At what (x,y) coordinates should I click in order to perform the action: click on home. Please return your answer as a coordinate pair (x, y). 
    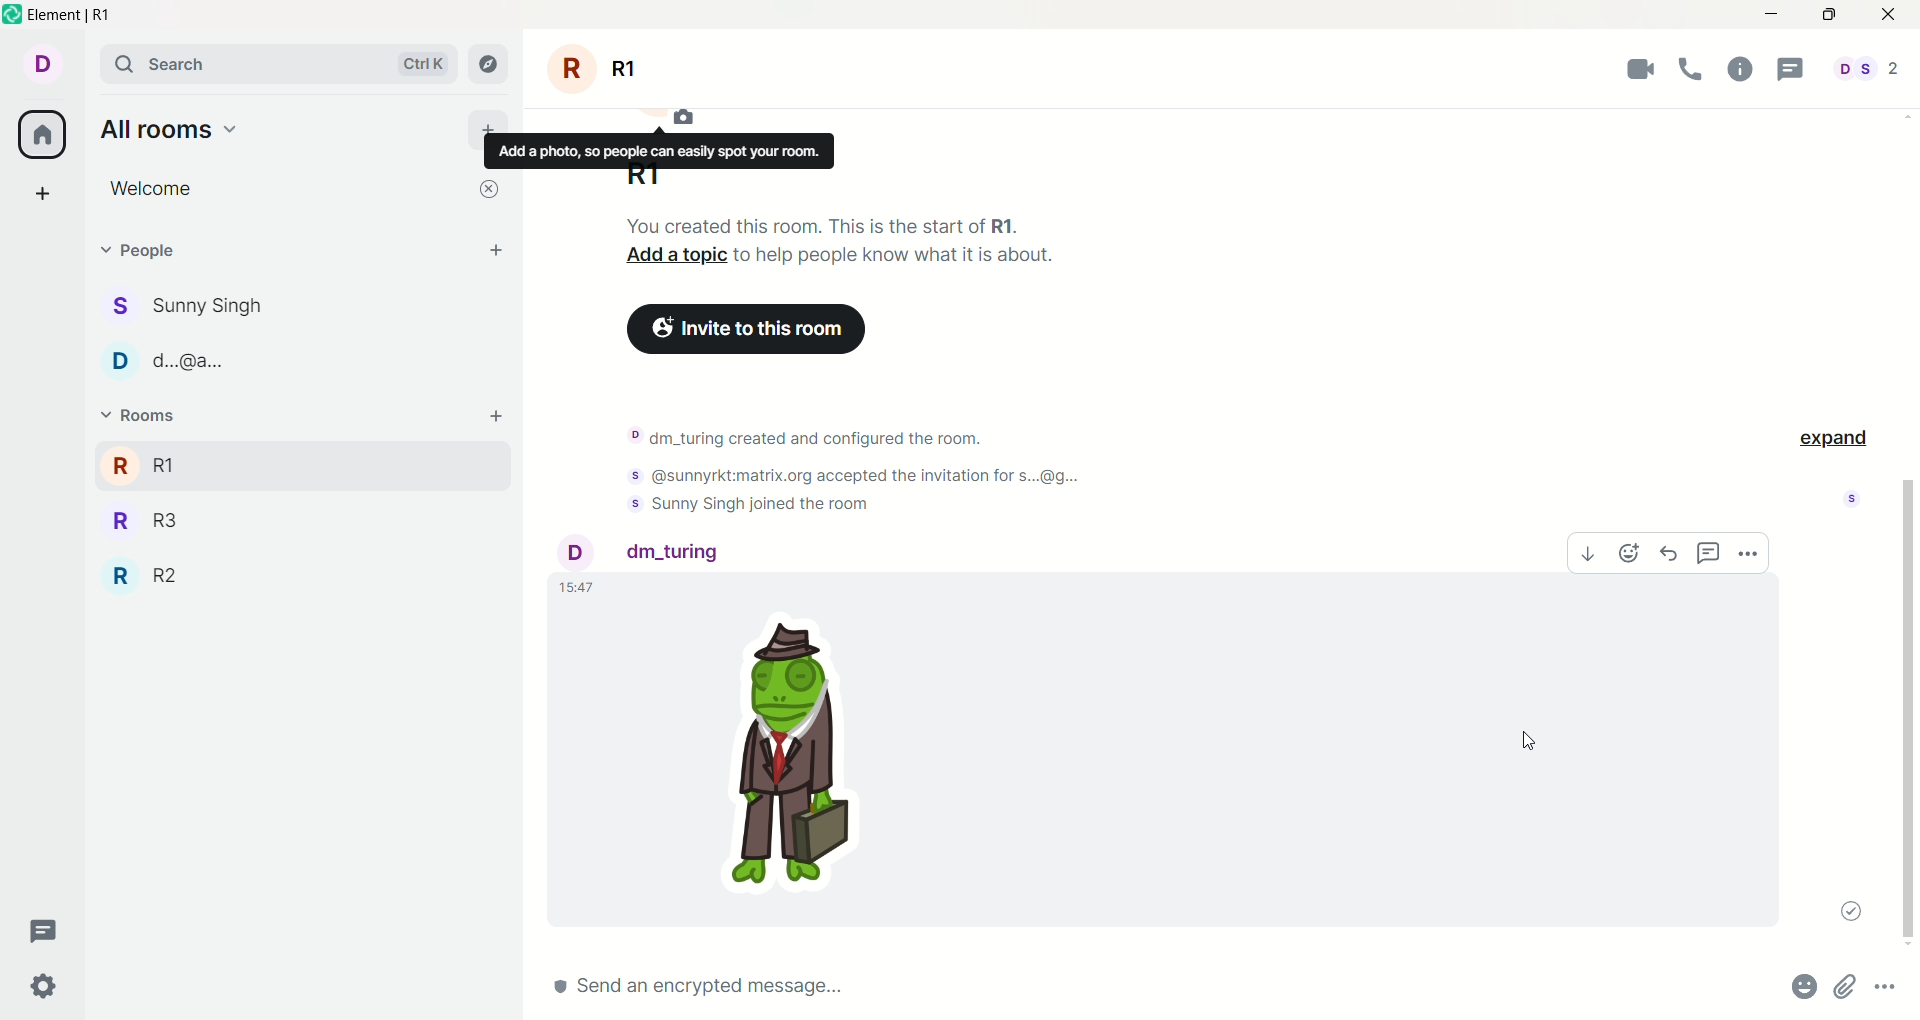
    Looking at the image, I should click on (41, 134).